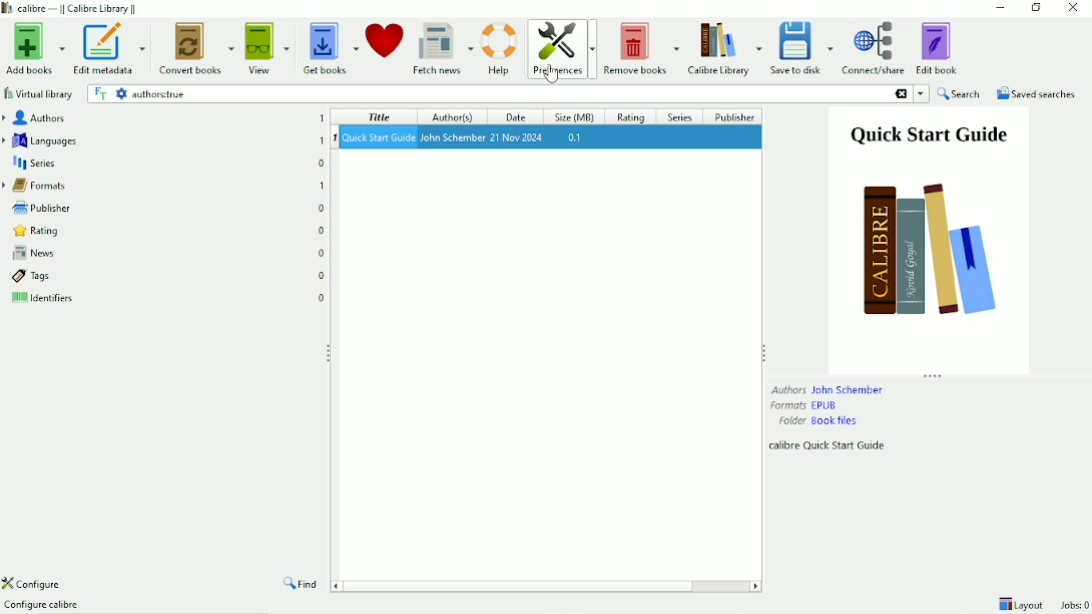 This screenshot has height=614, width=1092. I want to click on Title, so click(383, 115).